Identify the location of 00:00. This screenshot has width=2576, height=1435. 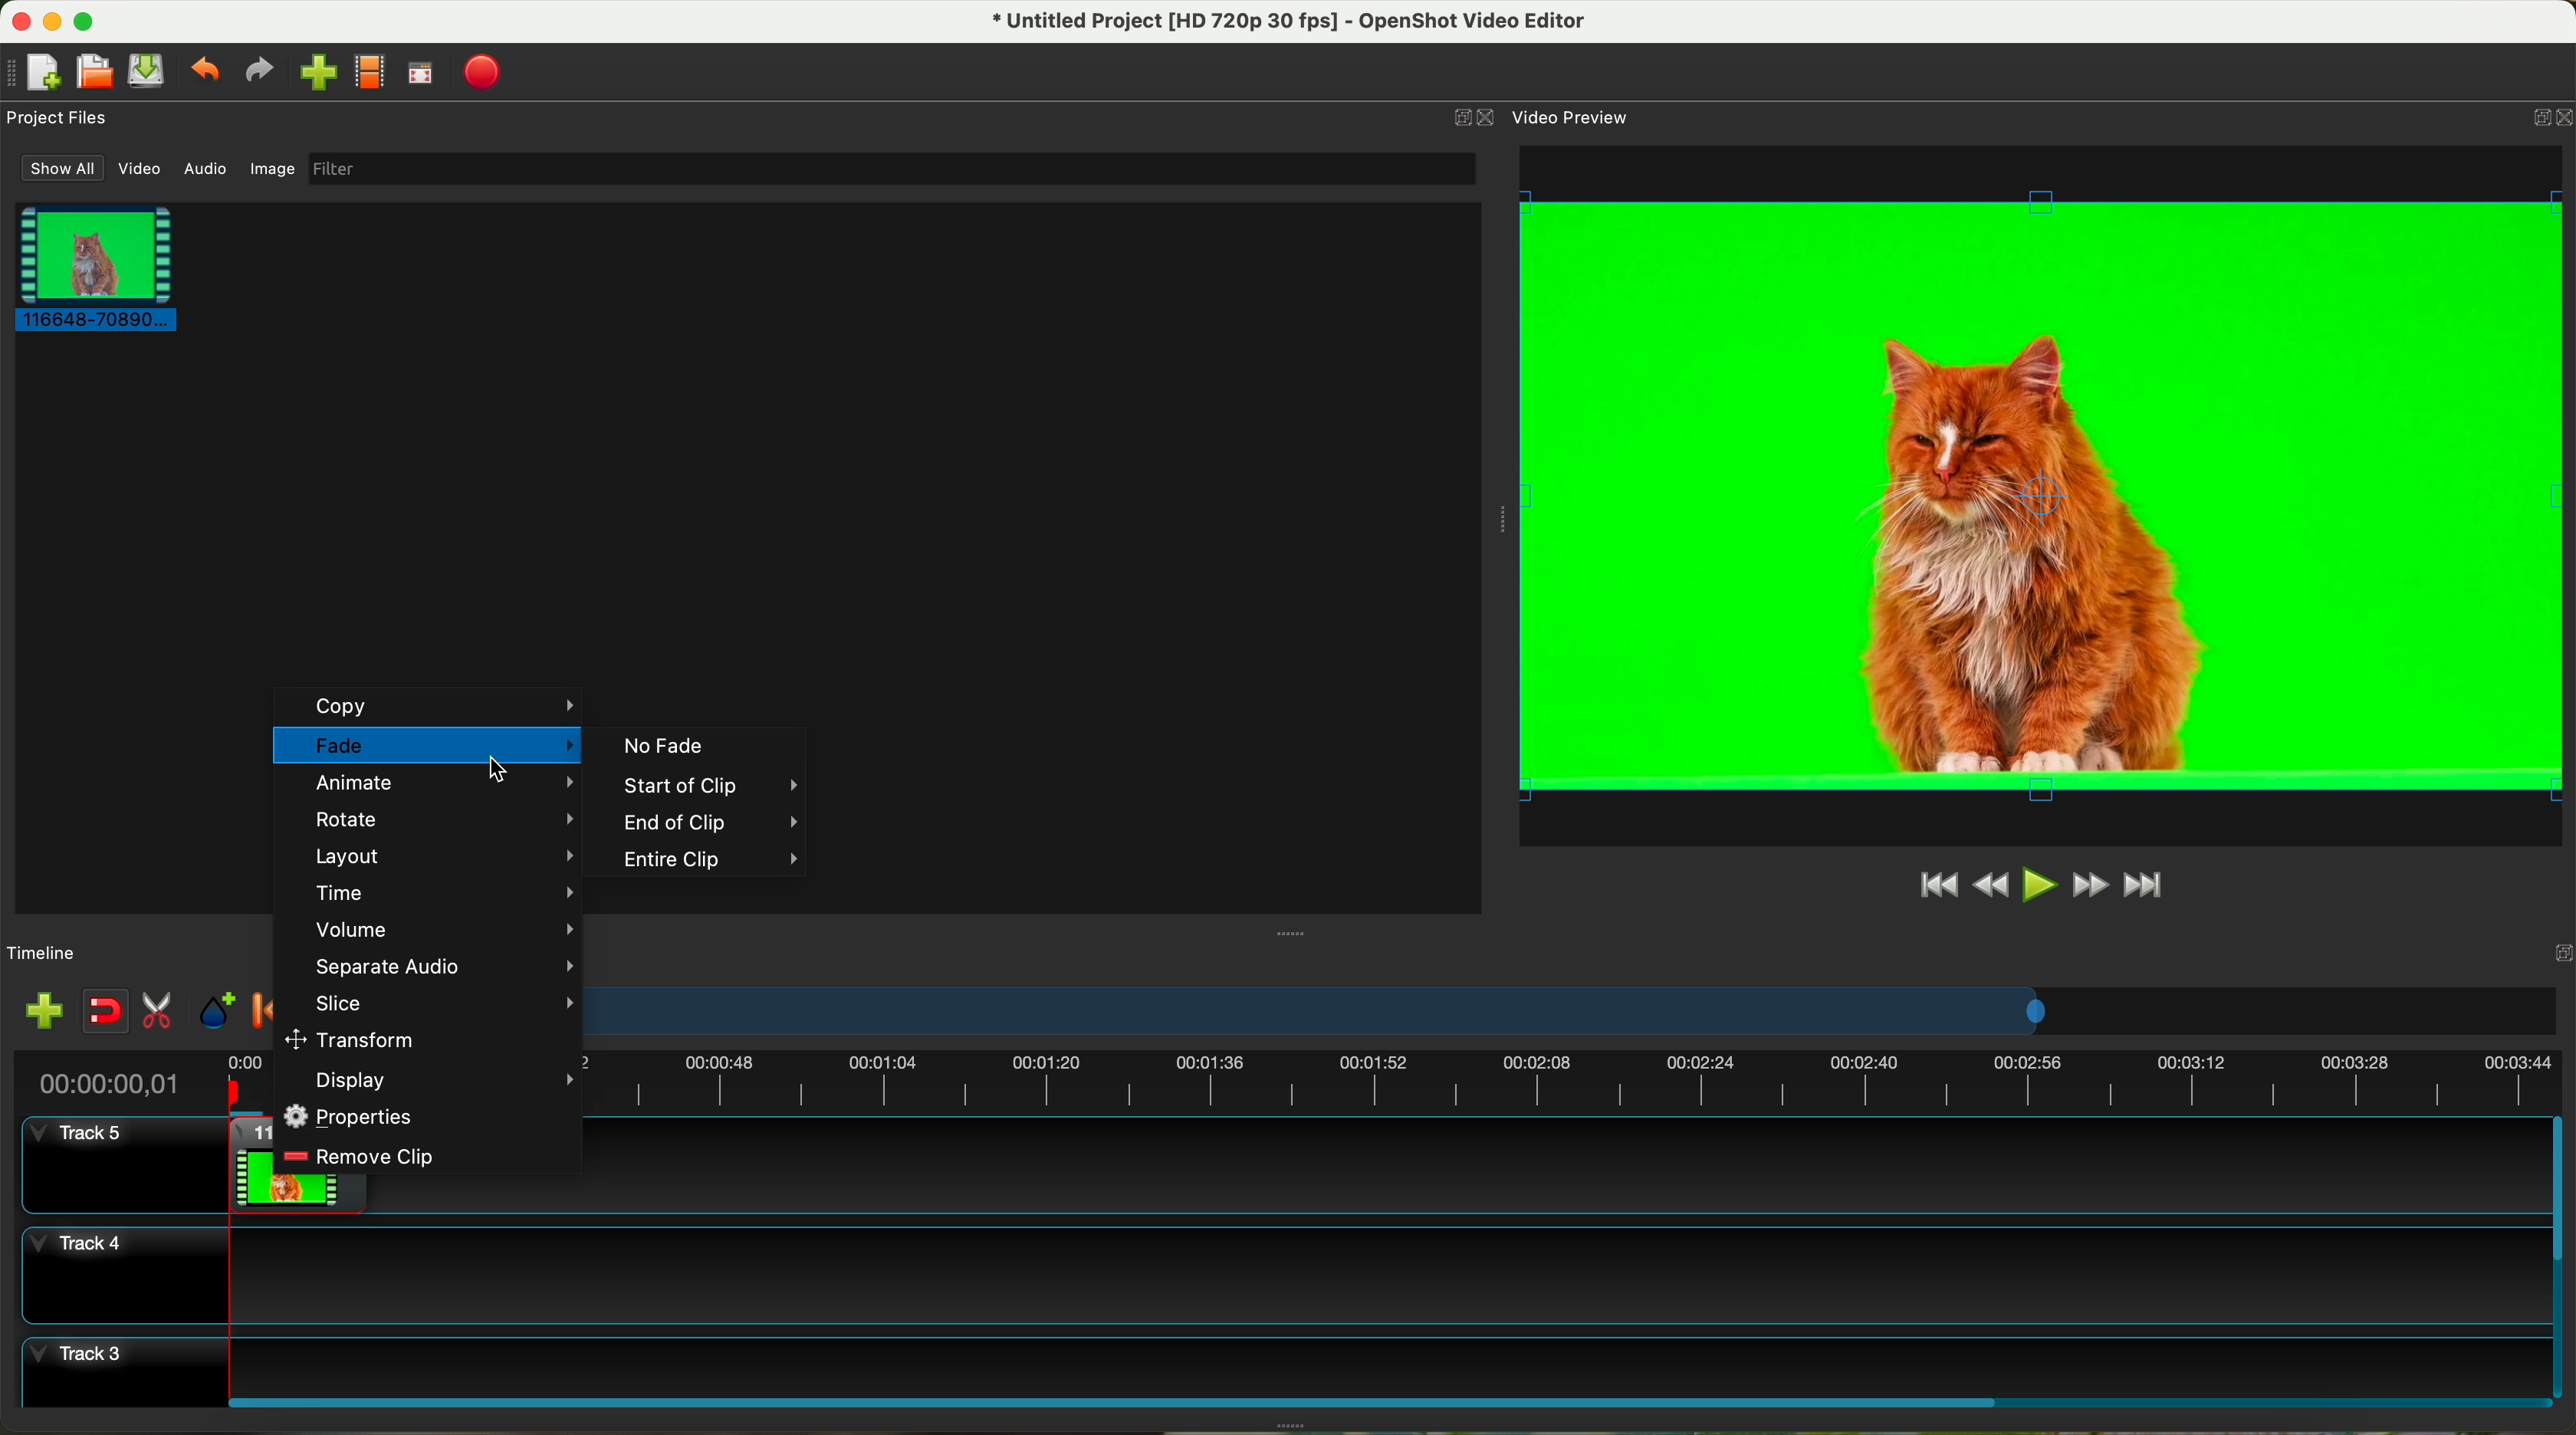
(248, 1082).